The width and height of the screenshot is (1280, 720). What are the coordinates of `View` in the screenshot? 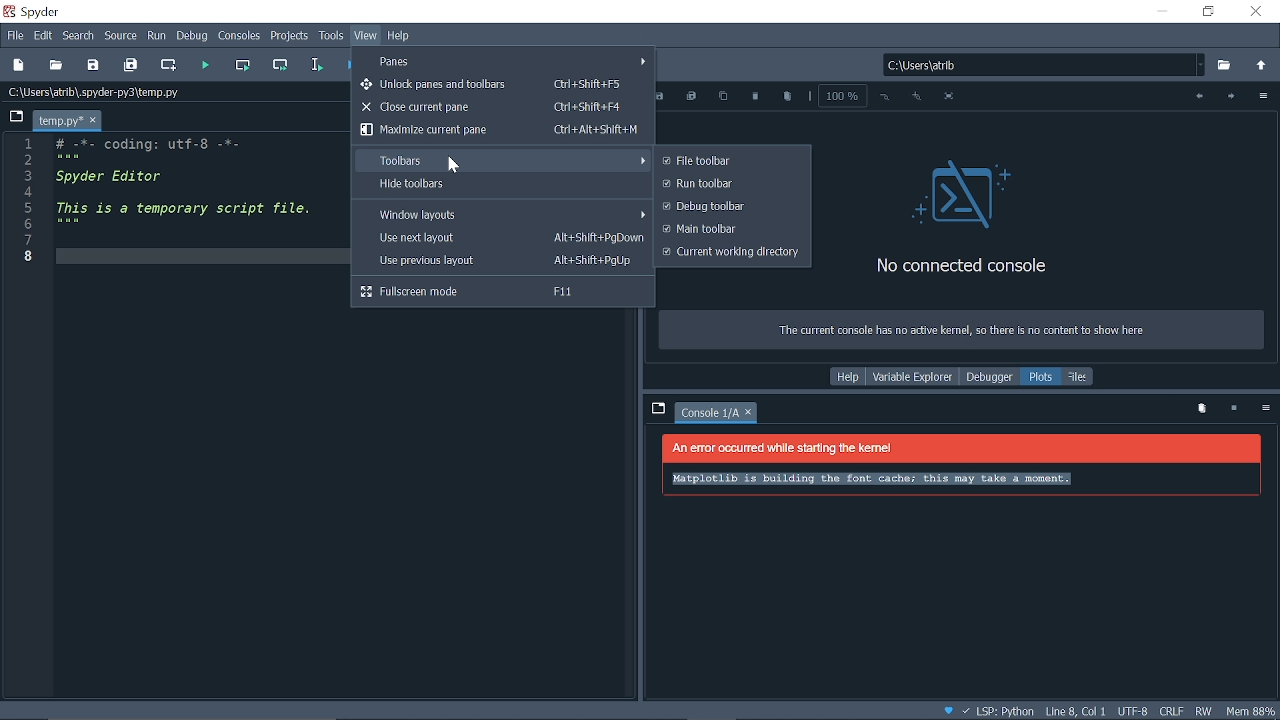 It's located at (366, 36).